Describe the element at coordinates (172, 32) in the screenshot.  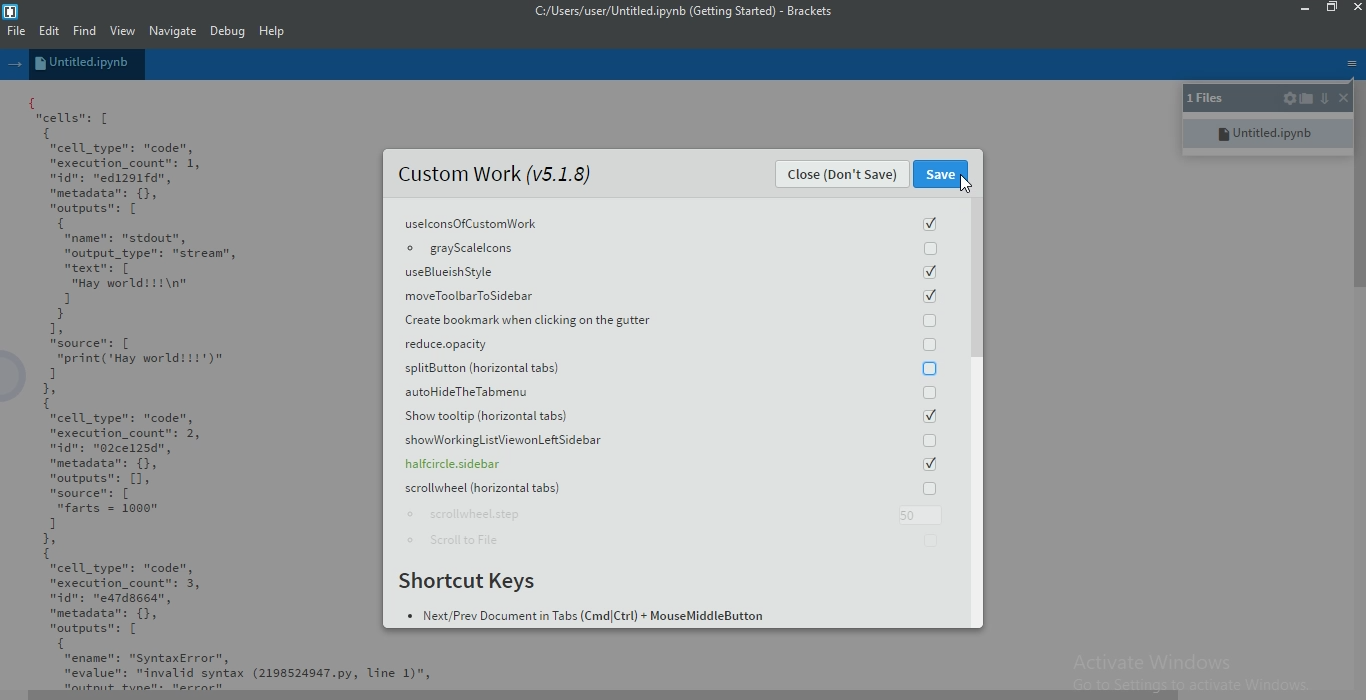
I see `Navigate` at that location.